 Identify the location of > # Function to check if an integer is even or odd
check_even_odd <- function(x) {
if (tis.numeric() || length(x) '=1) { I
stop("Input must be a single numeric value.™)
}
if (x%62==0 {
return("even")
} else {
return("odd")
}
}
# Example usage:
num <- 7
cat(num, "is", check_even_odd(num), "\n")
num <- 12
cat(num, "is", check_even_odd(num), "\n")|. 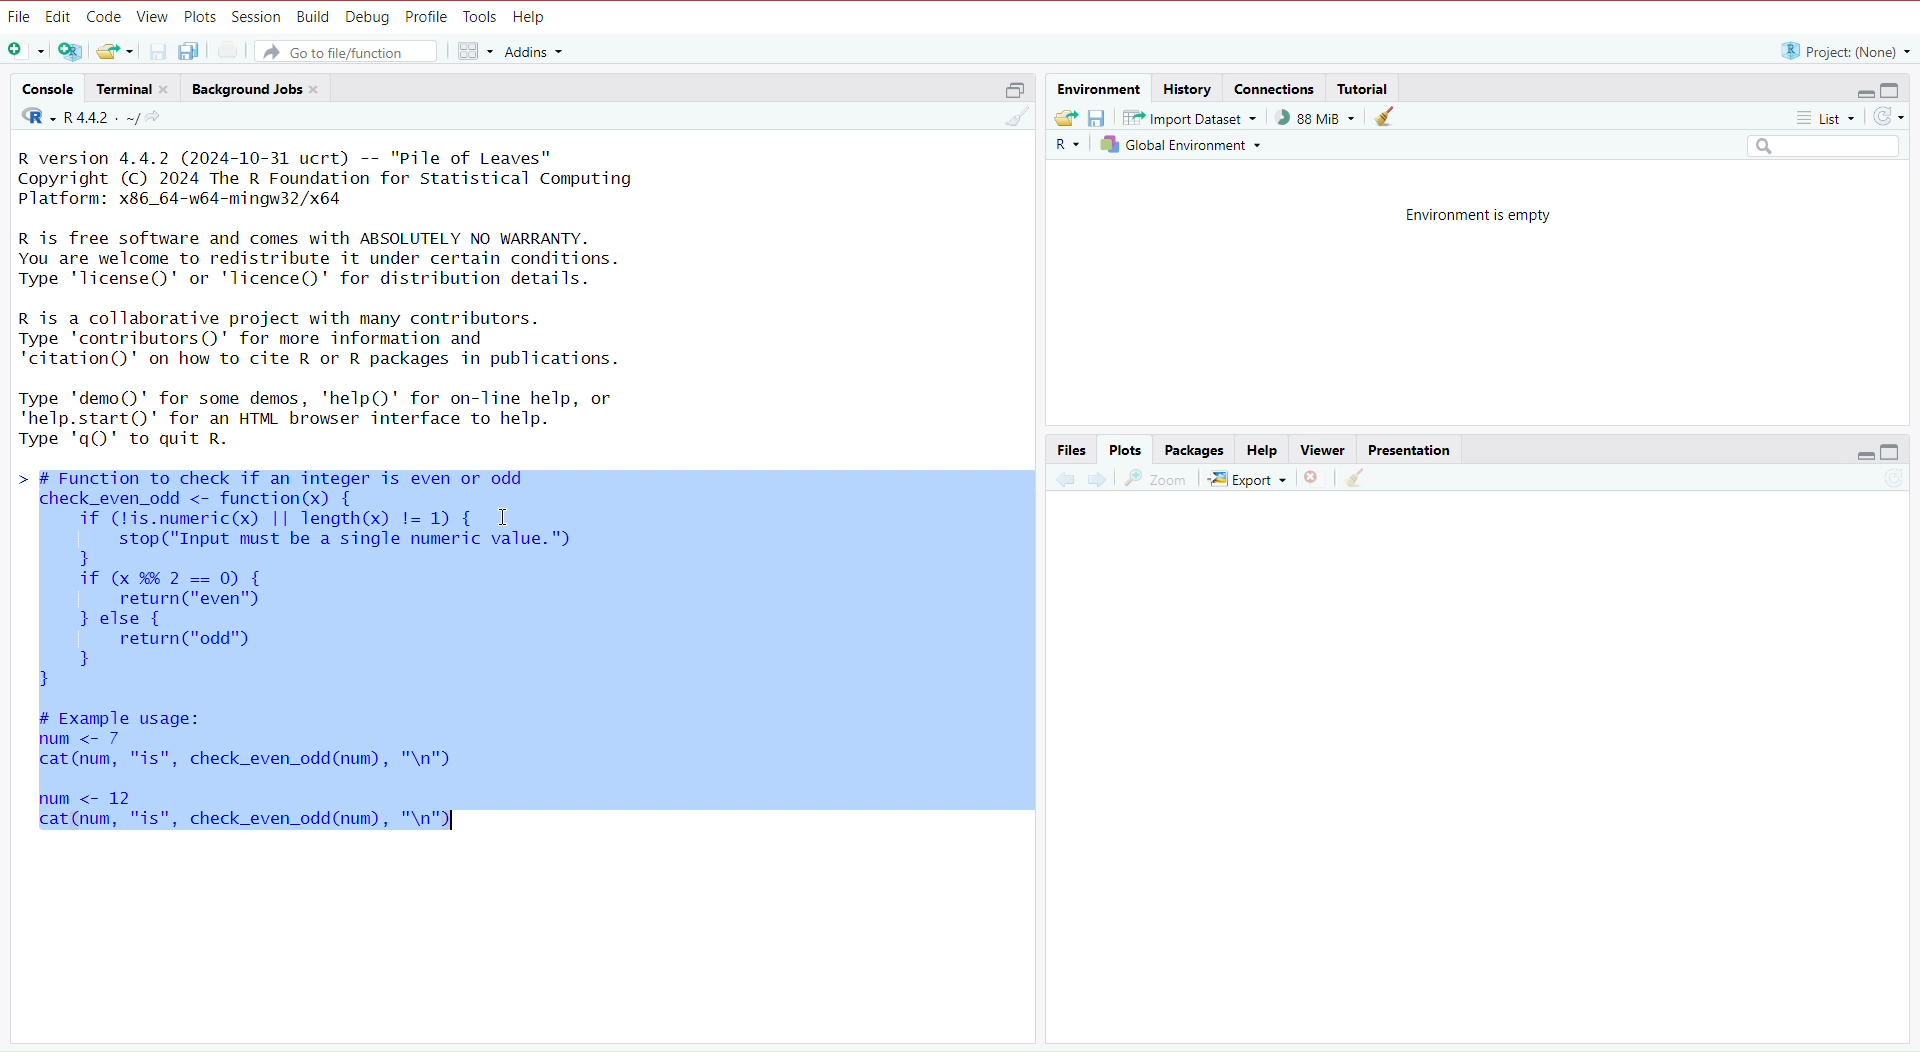
(353, 659).